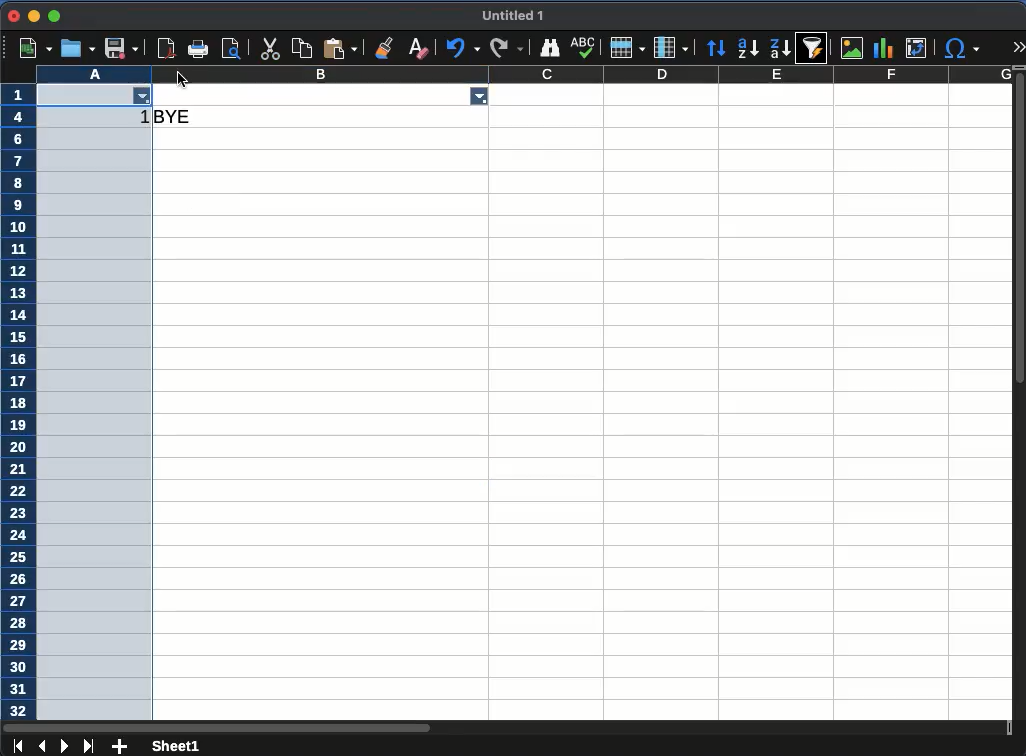  What do you see at coordinates (464, 47) in the screenshot?
I see `undo` at bounding box center [464, 47].